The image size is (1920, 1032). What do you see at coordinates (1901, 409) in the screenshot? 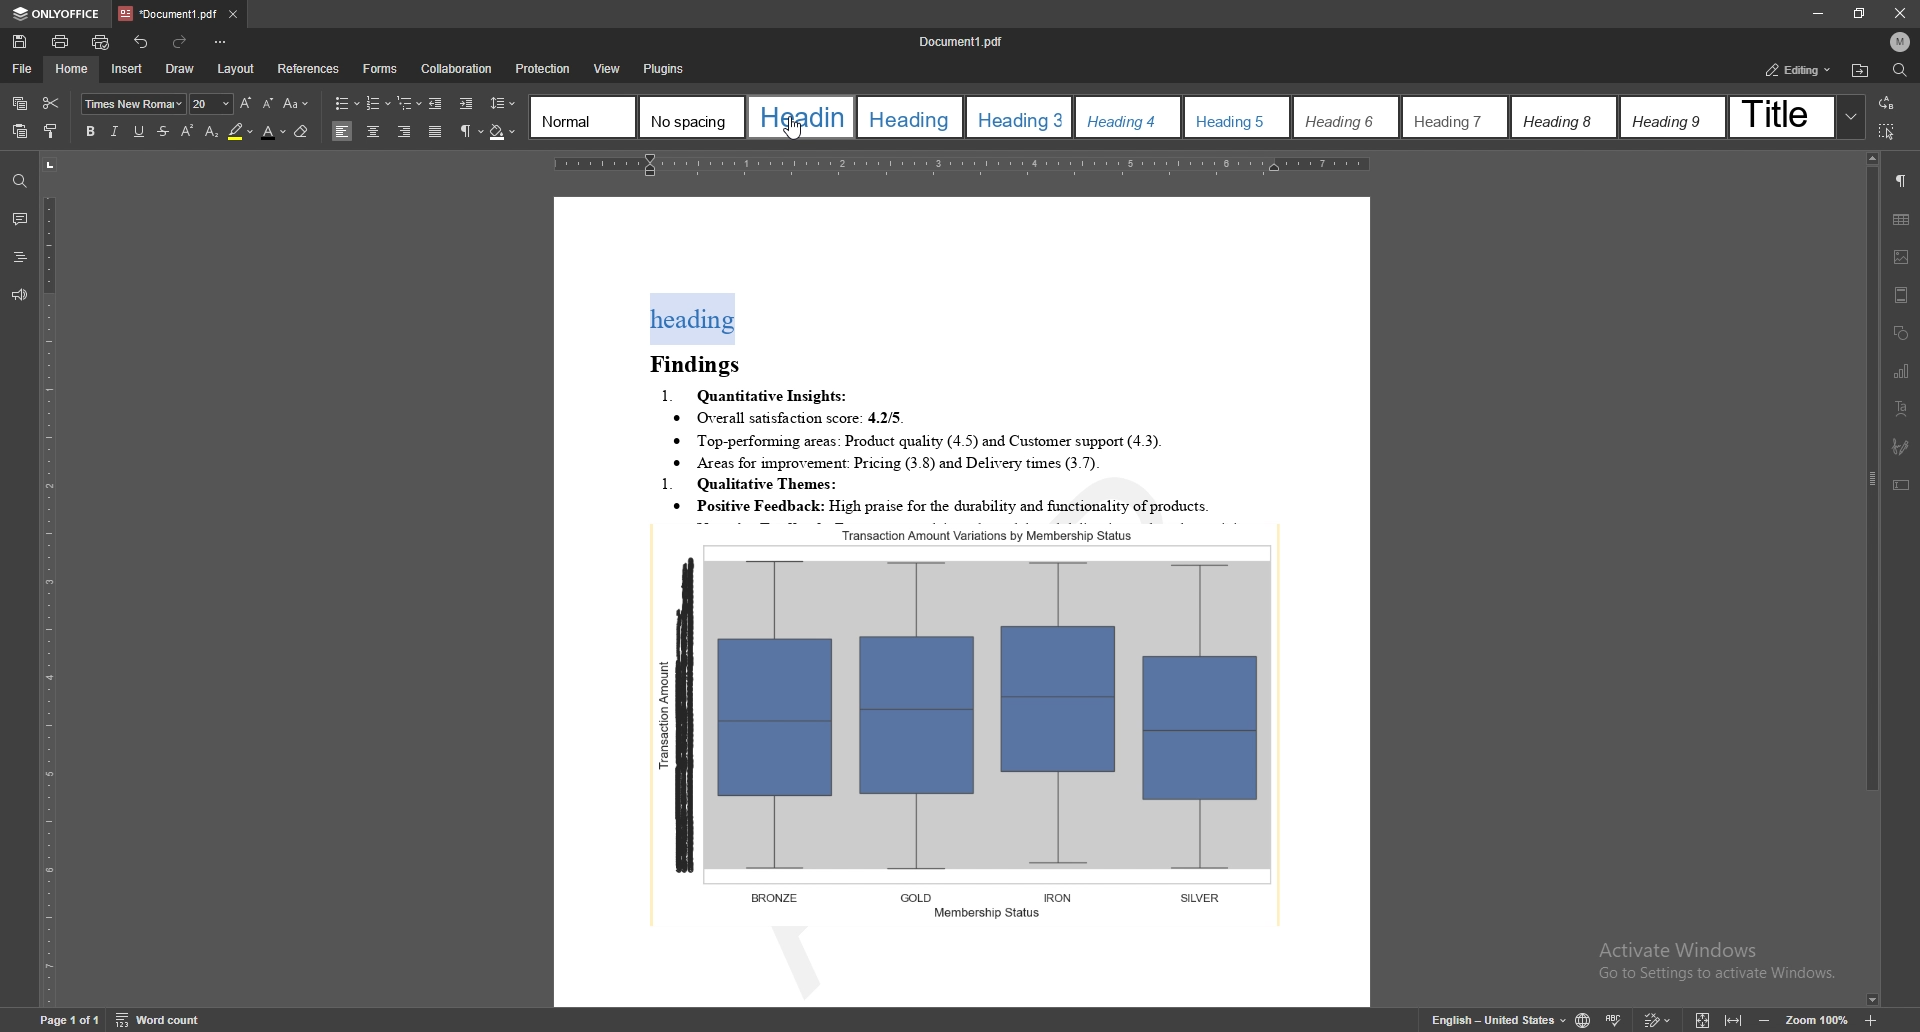
I see `text art` at bounding box center [1901, 409].